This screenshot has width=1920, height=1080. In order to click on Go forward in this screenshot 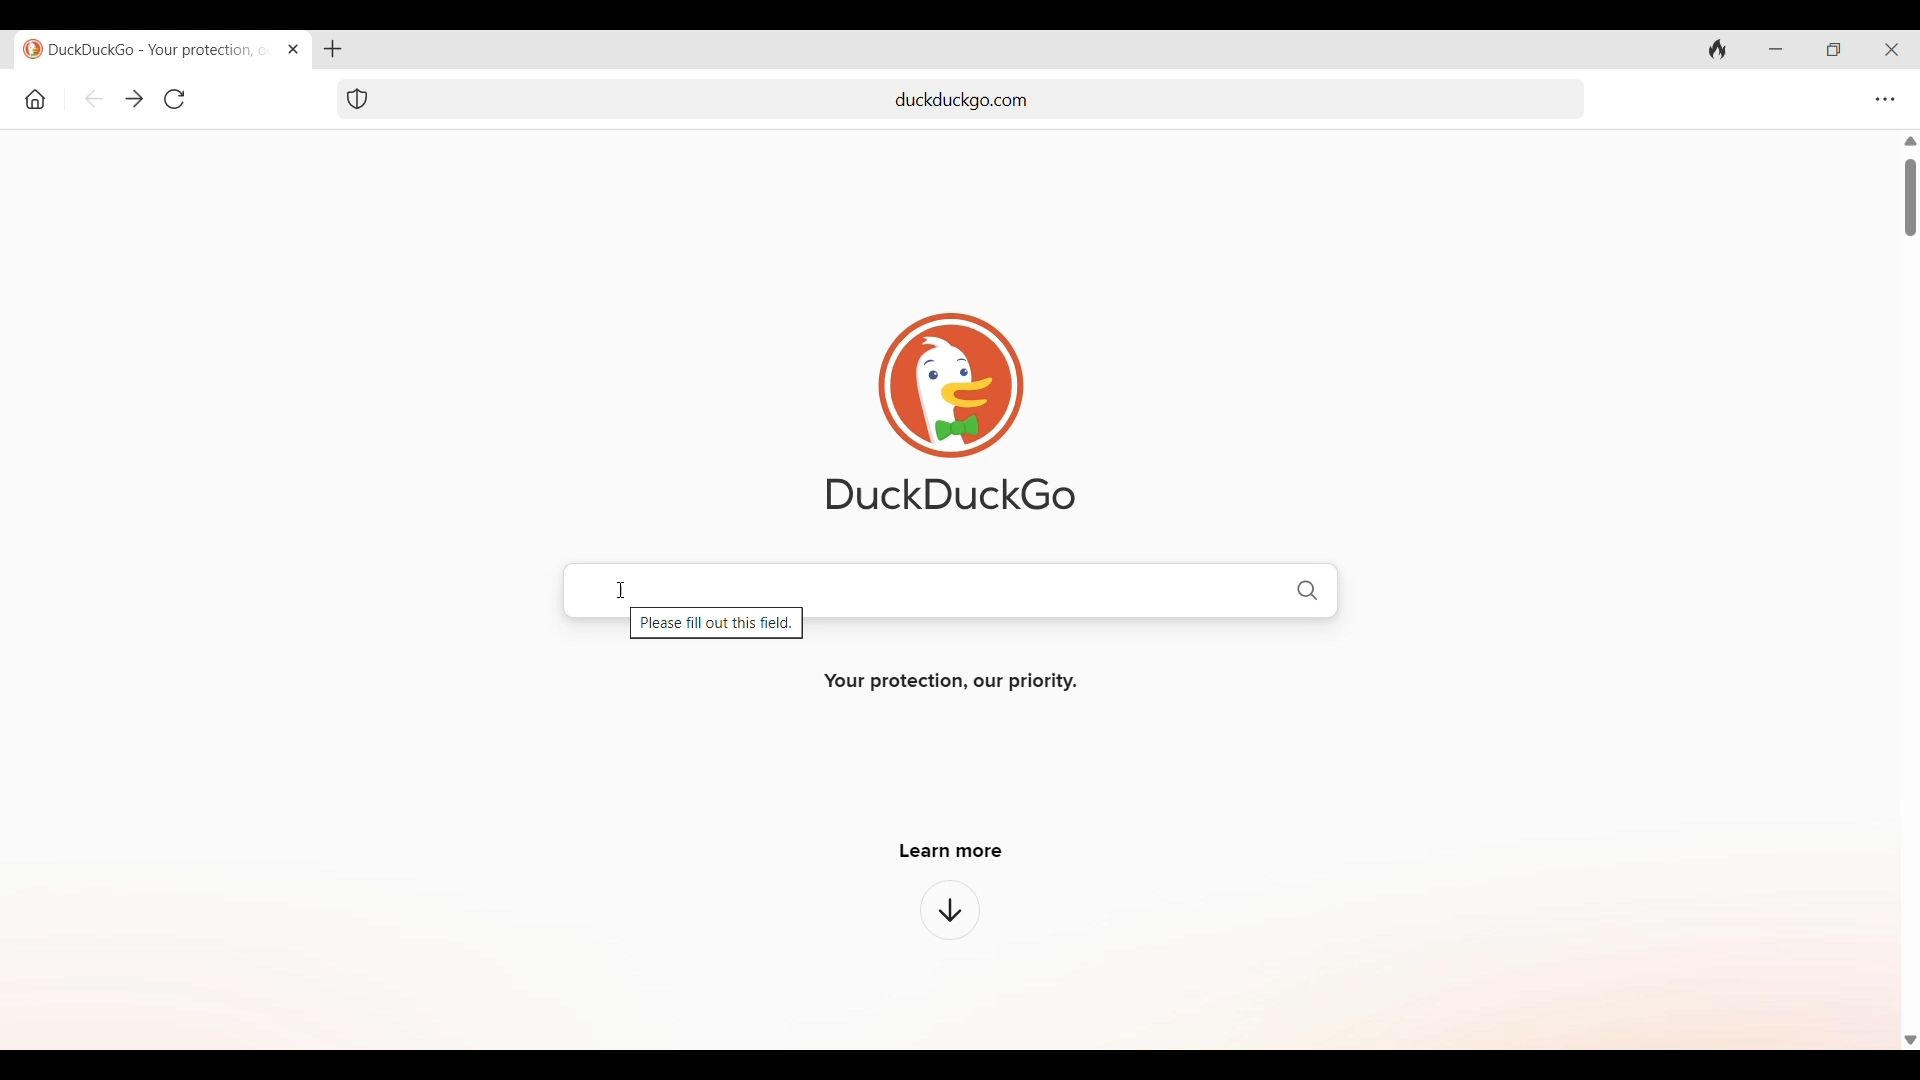, I will do `click(134, 100)`.